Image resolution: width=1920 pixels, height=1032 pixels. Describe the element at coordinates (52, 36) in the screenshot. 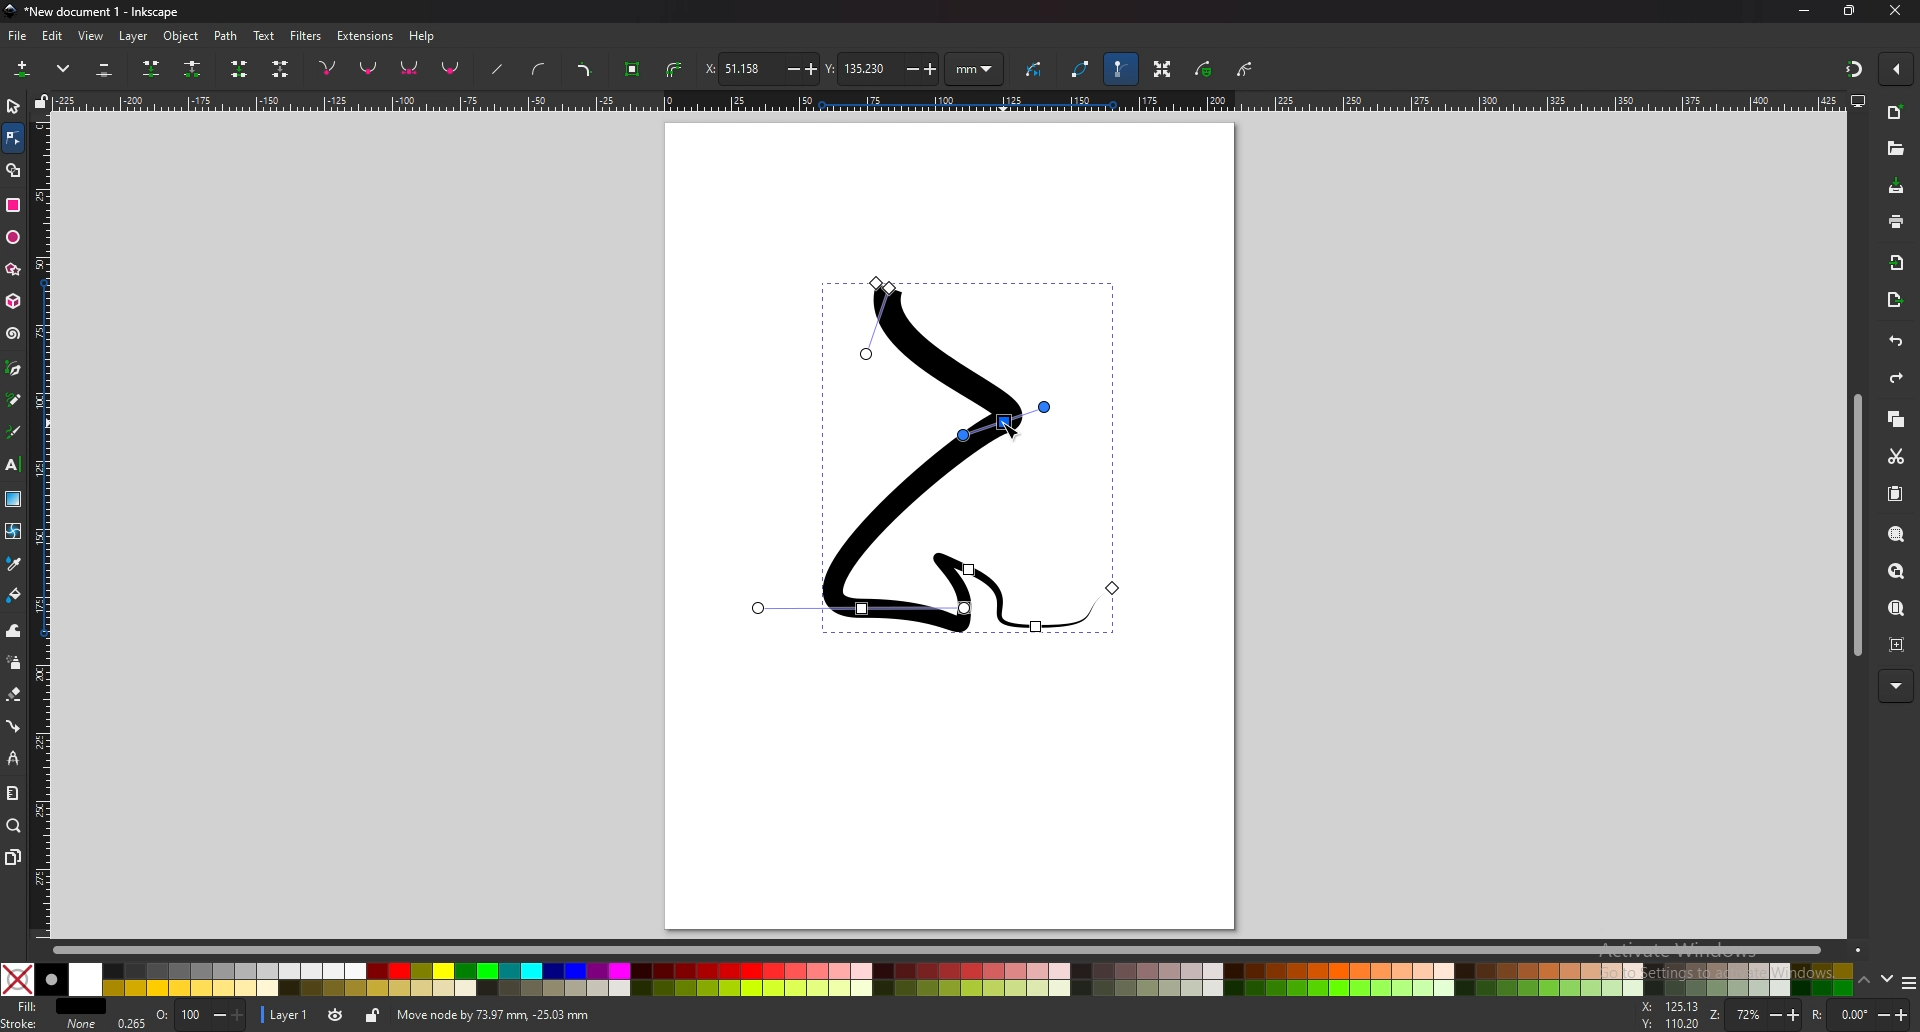

I see `edit` at that location.